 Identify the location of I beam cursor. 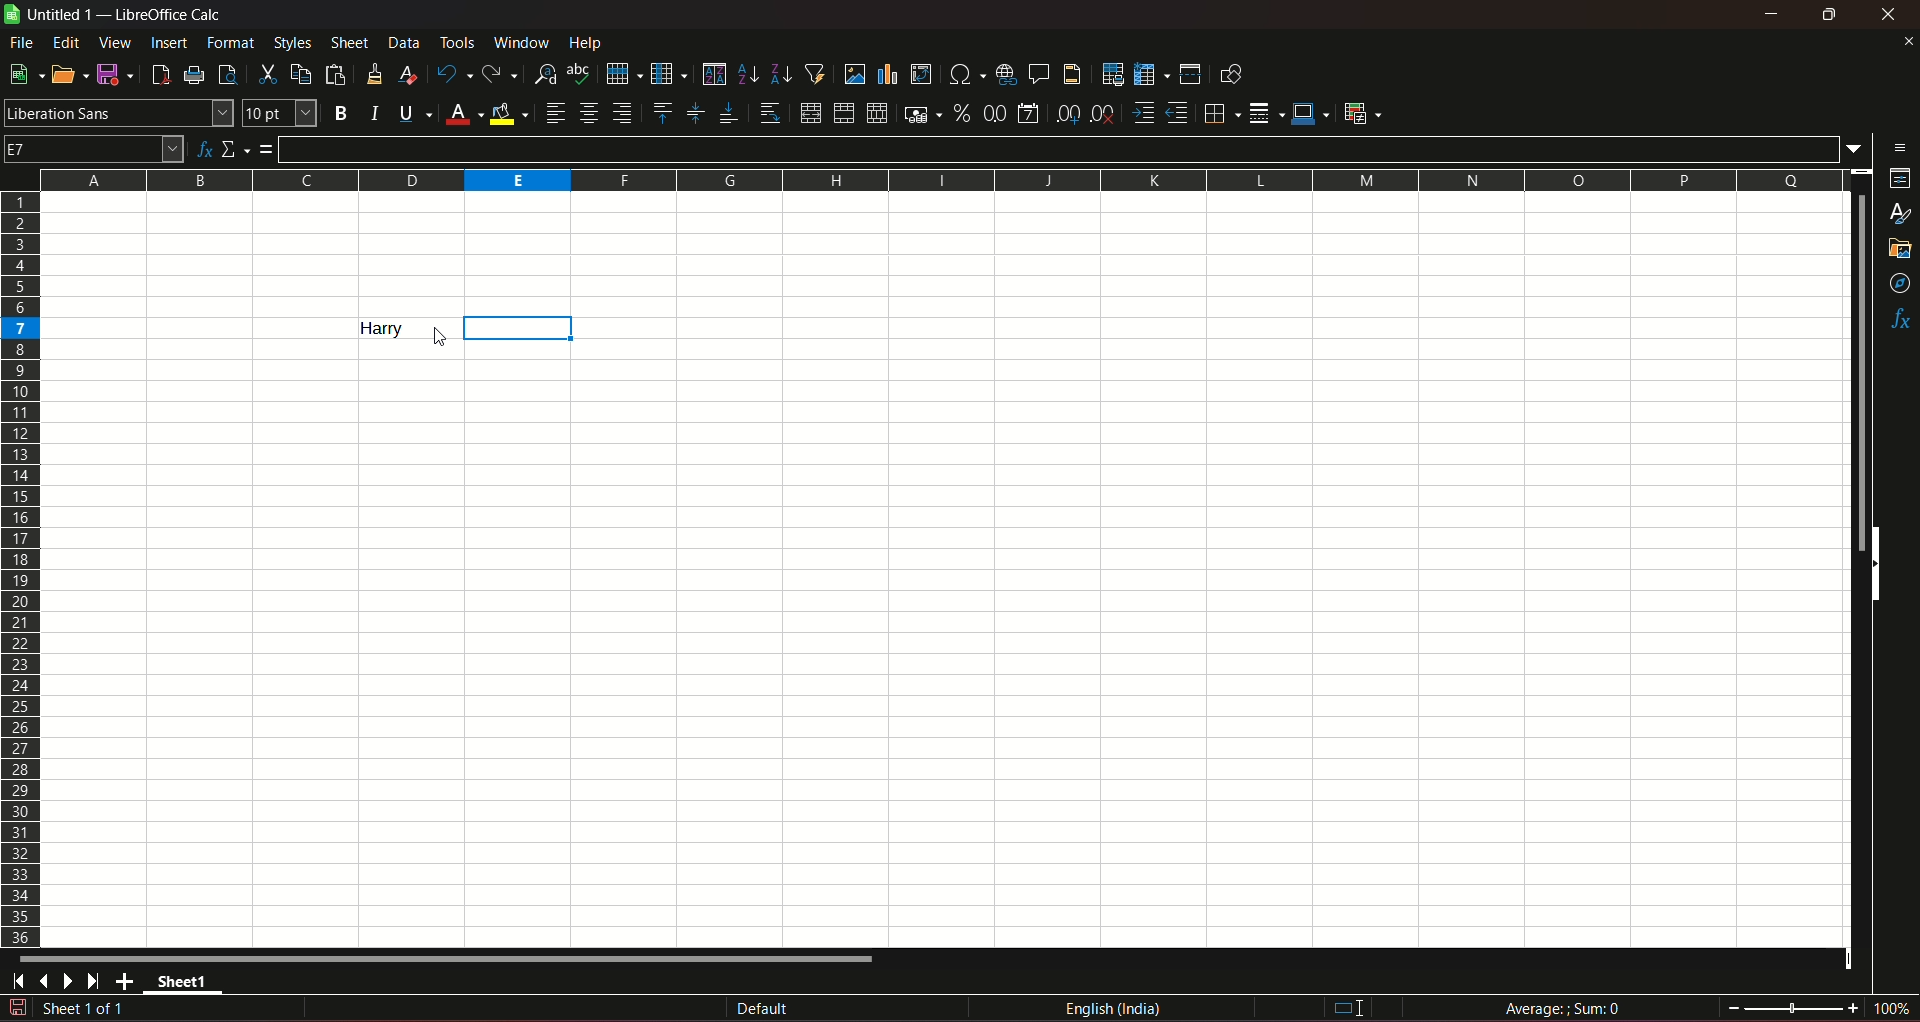
(1350, 1009).